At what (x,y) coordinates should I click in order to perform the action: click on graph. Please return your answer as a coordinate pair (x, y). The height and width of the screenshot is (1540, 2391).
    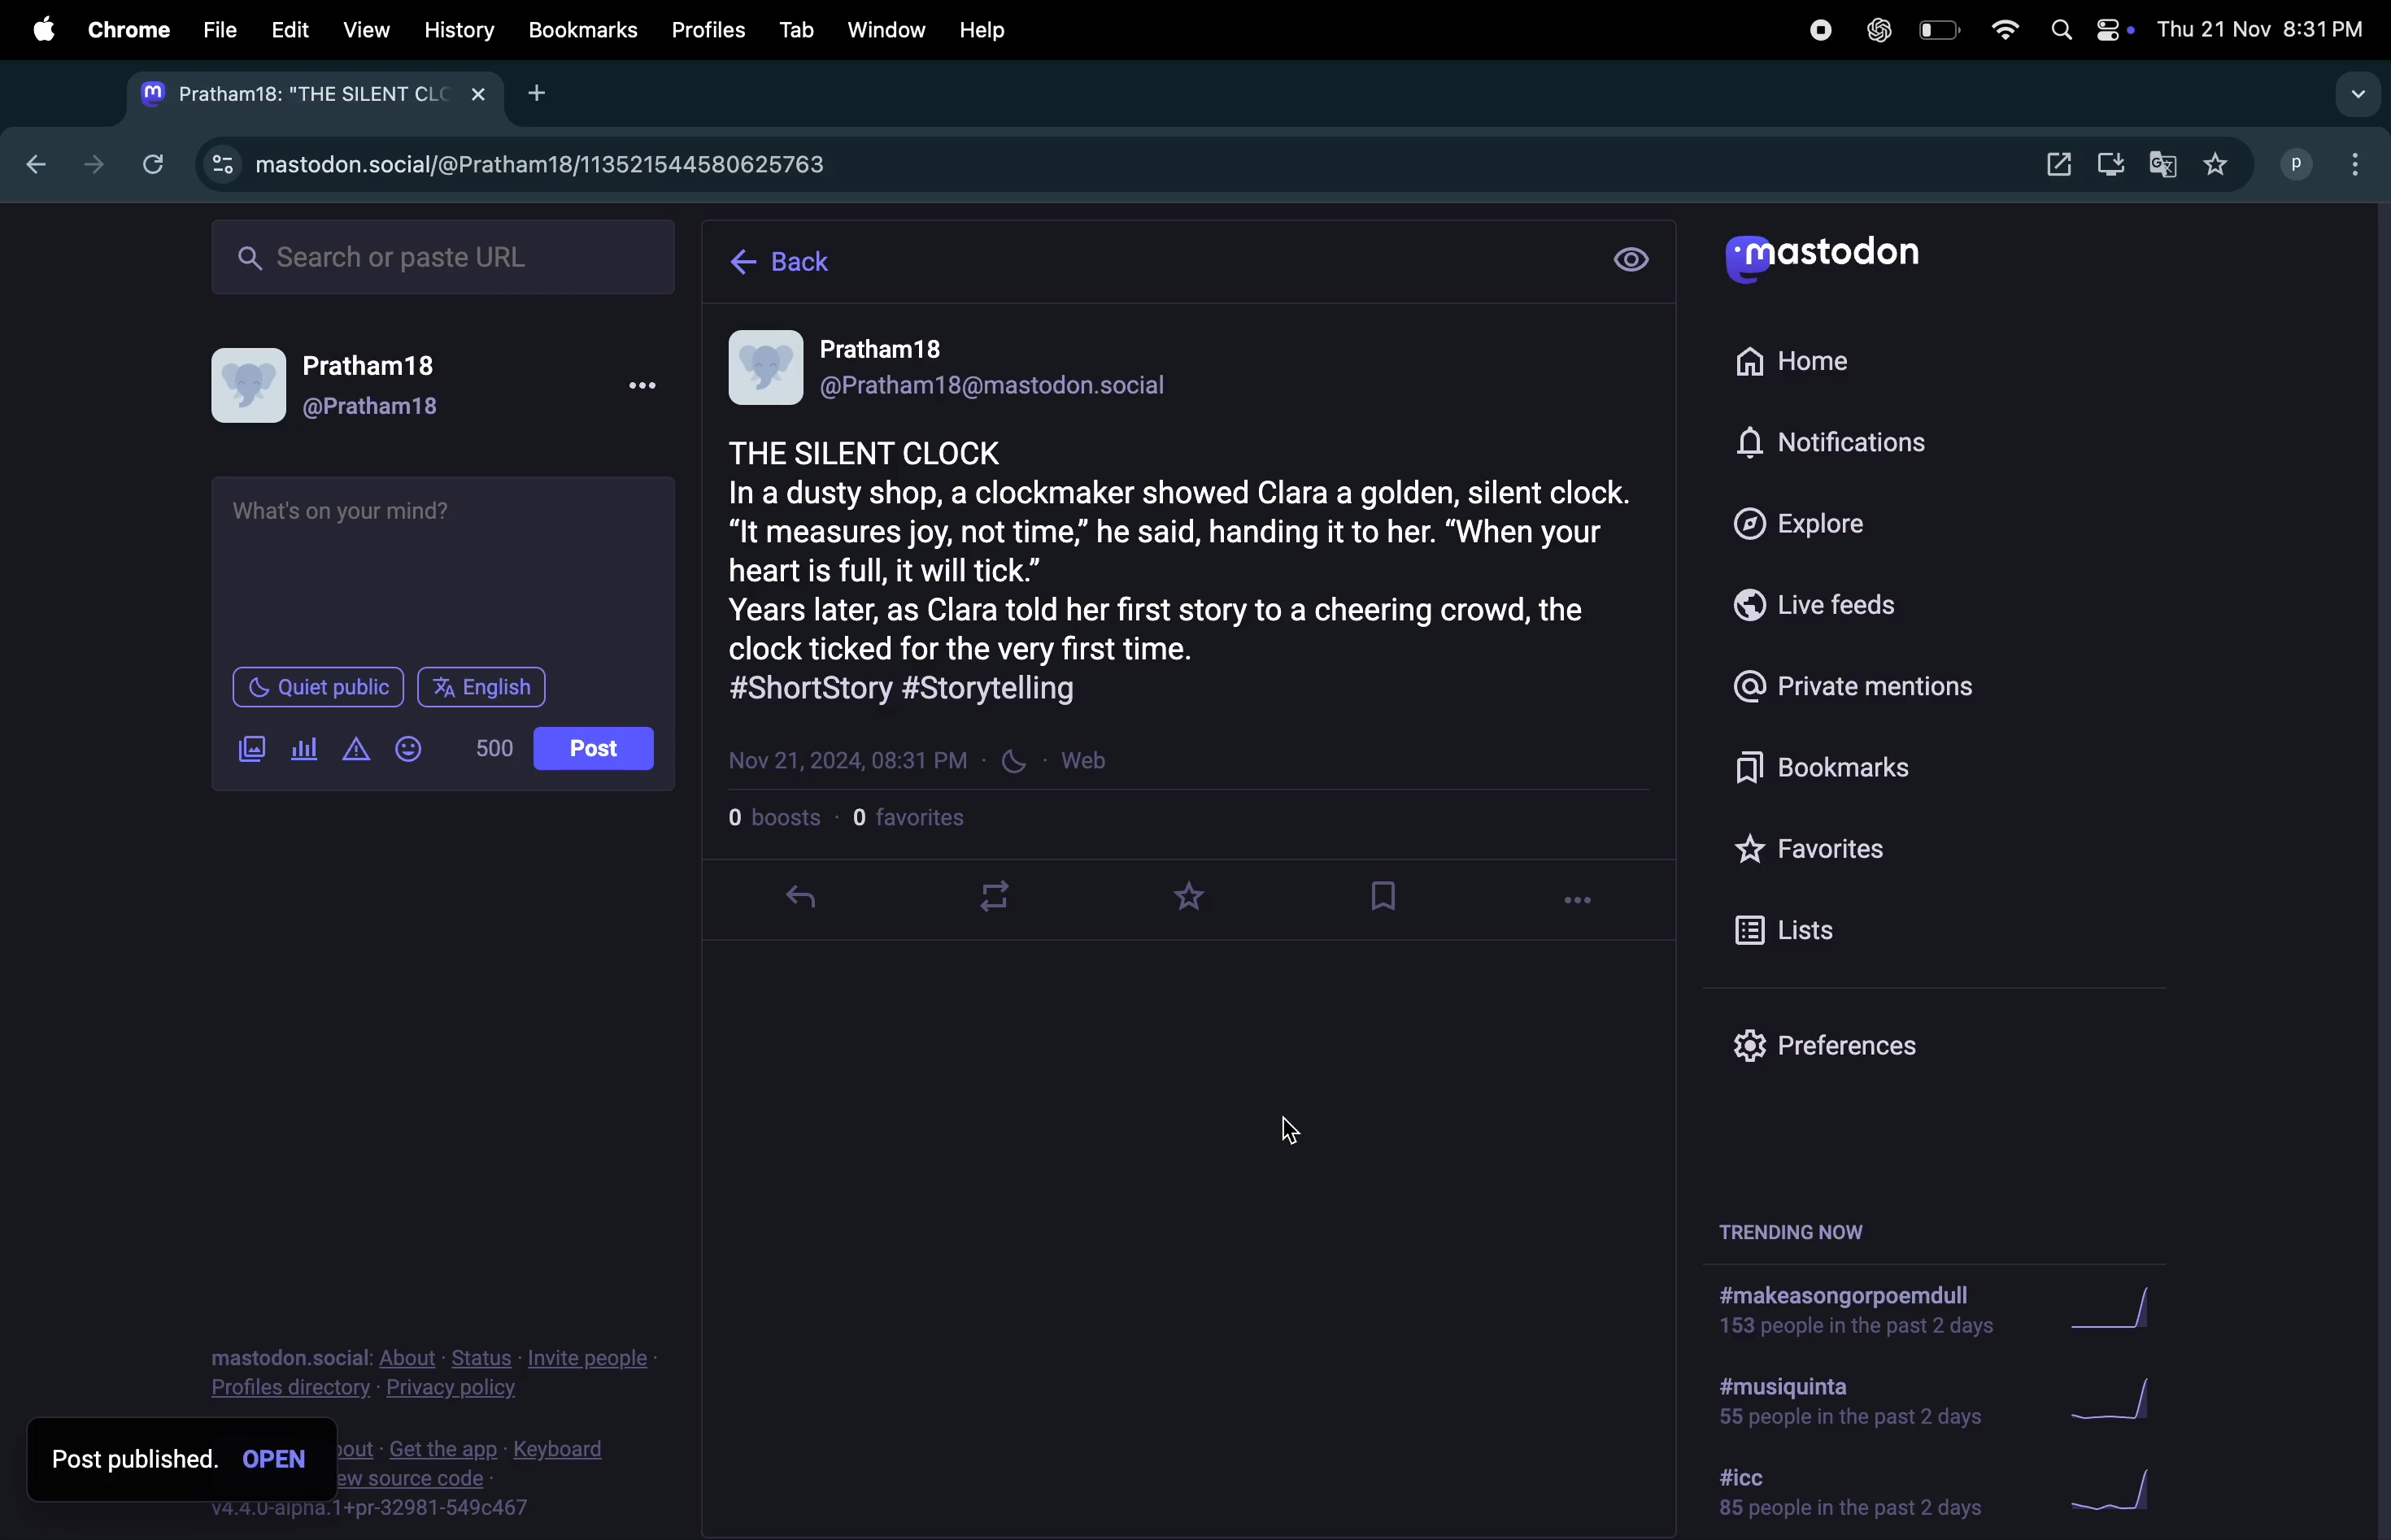
    Looking at the image, I should click on (2120, 1400).